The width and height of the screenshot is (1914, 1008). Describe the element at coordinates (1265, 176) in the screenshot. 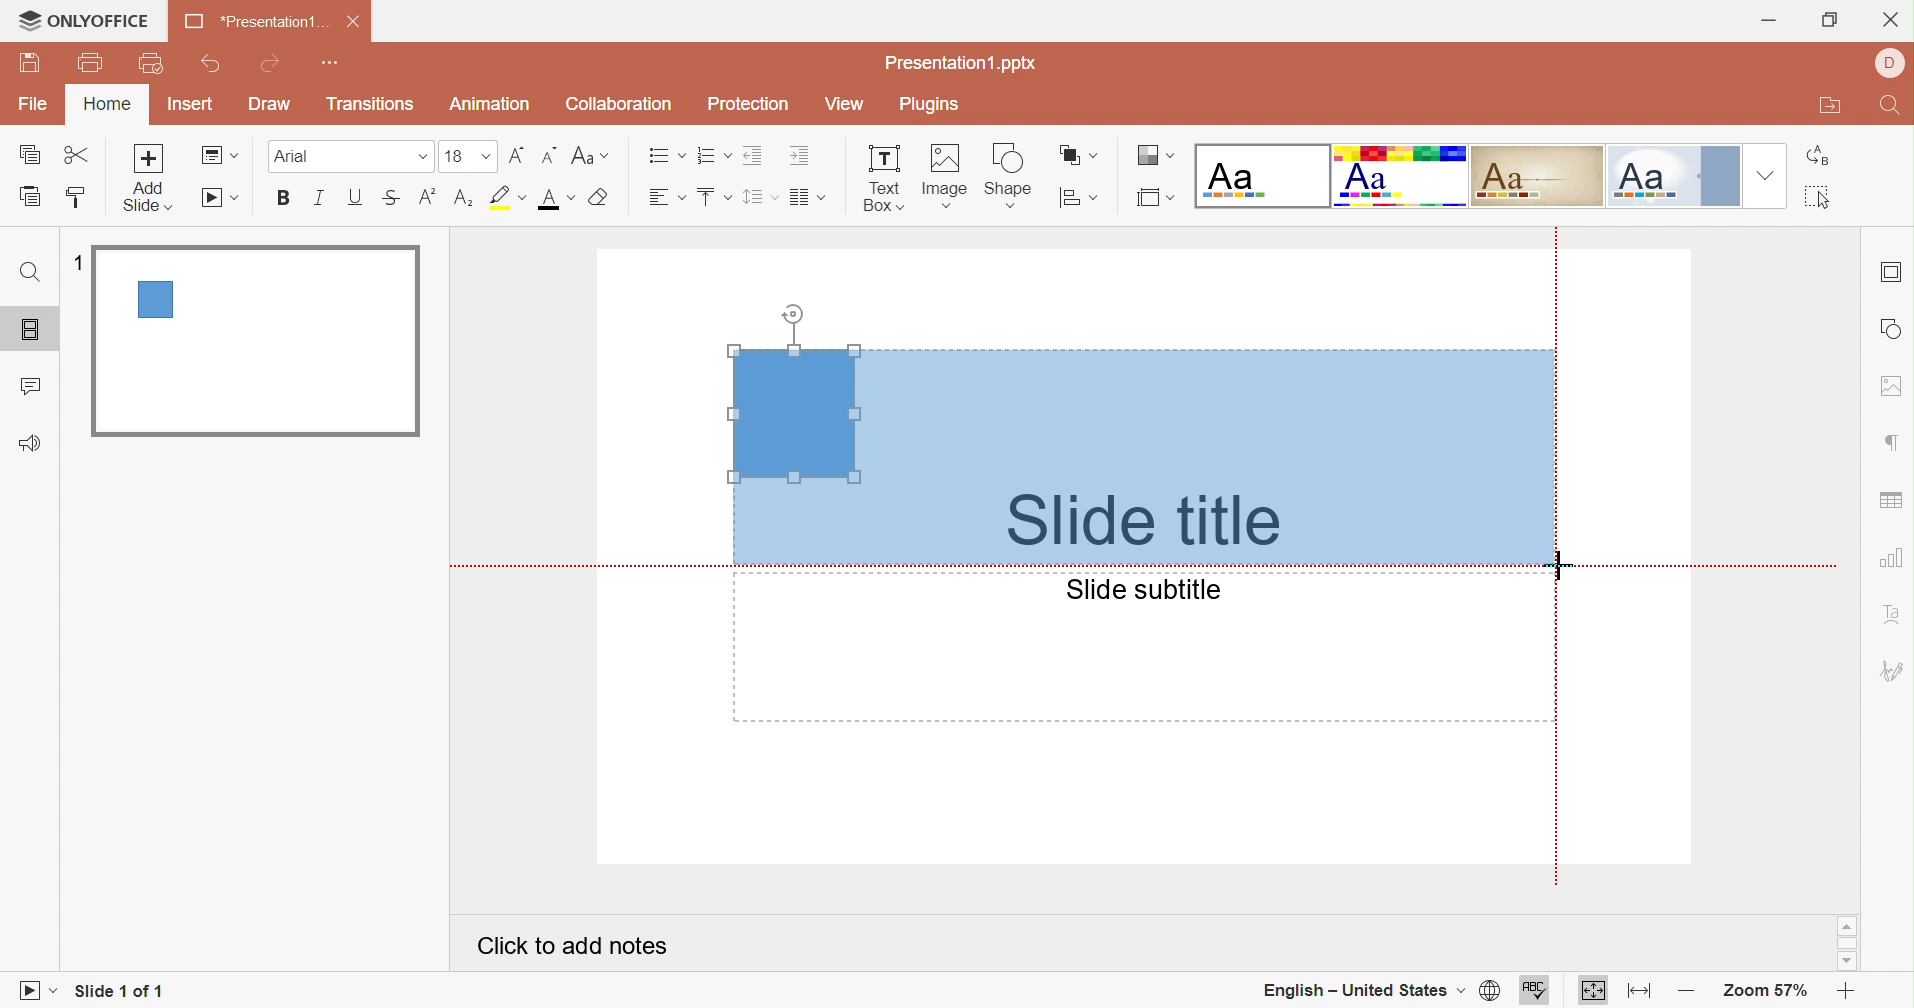

I see `Blank` at that location.